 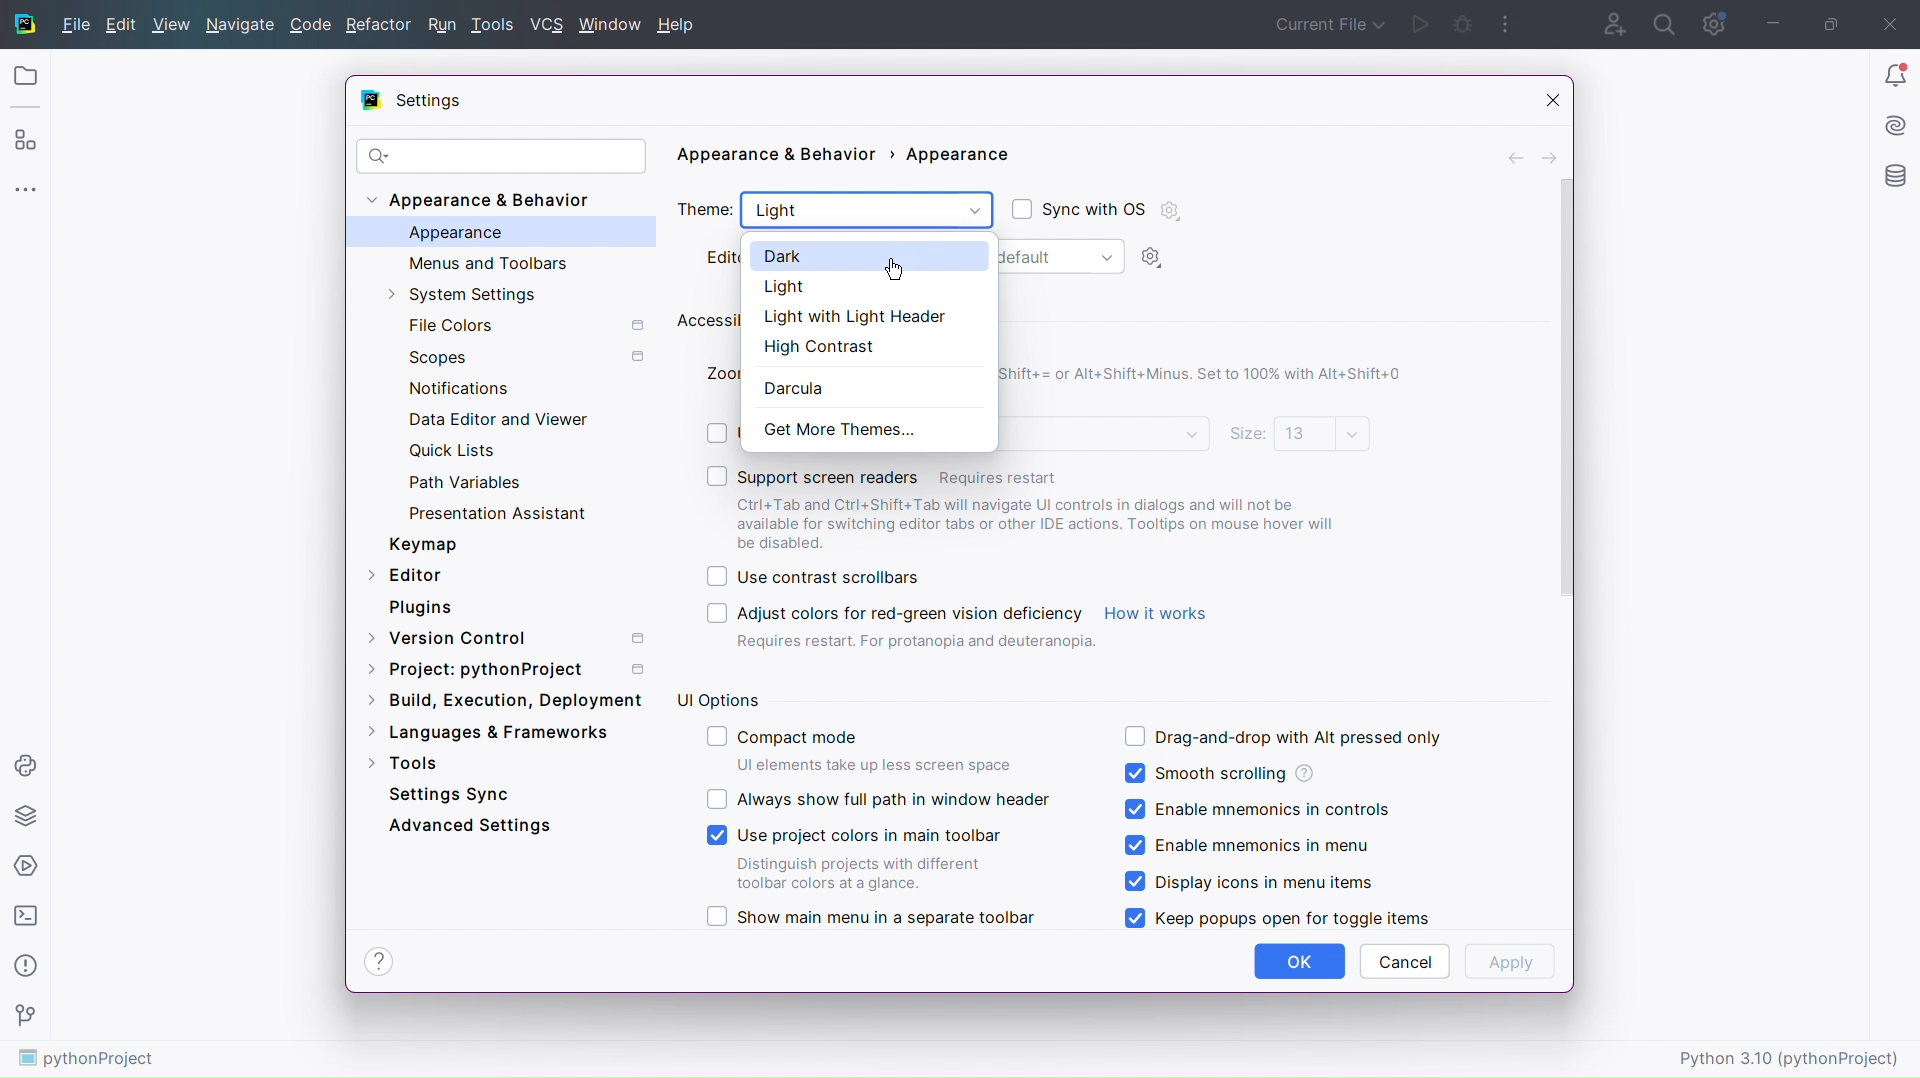 I want to click on Check Bugs, so click(x=1464, y=22).